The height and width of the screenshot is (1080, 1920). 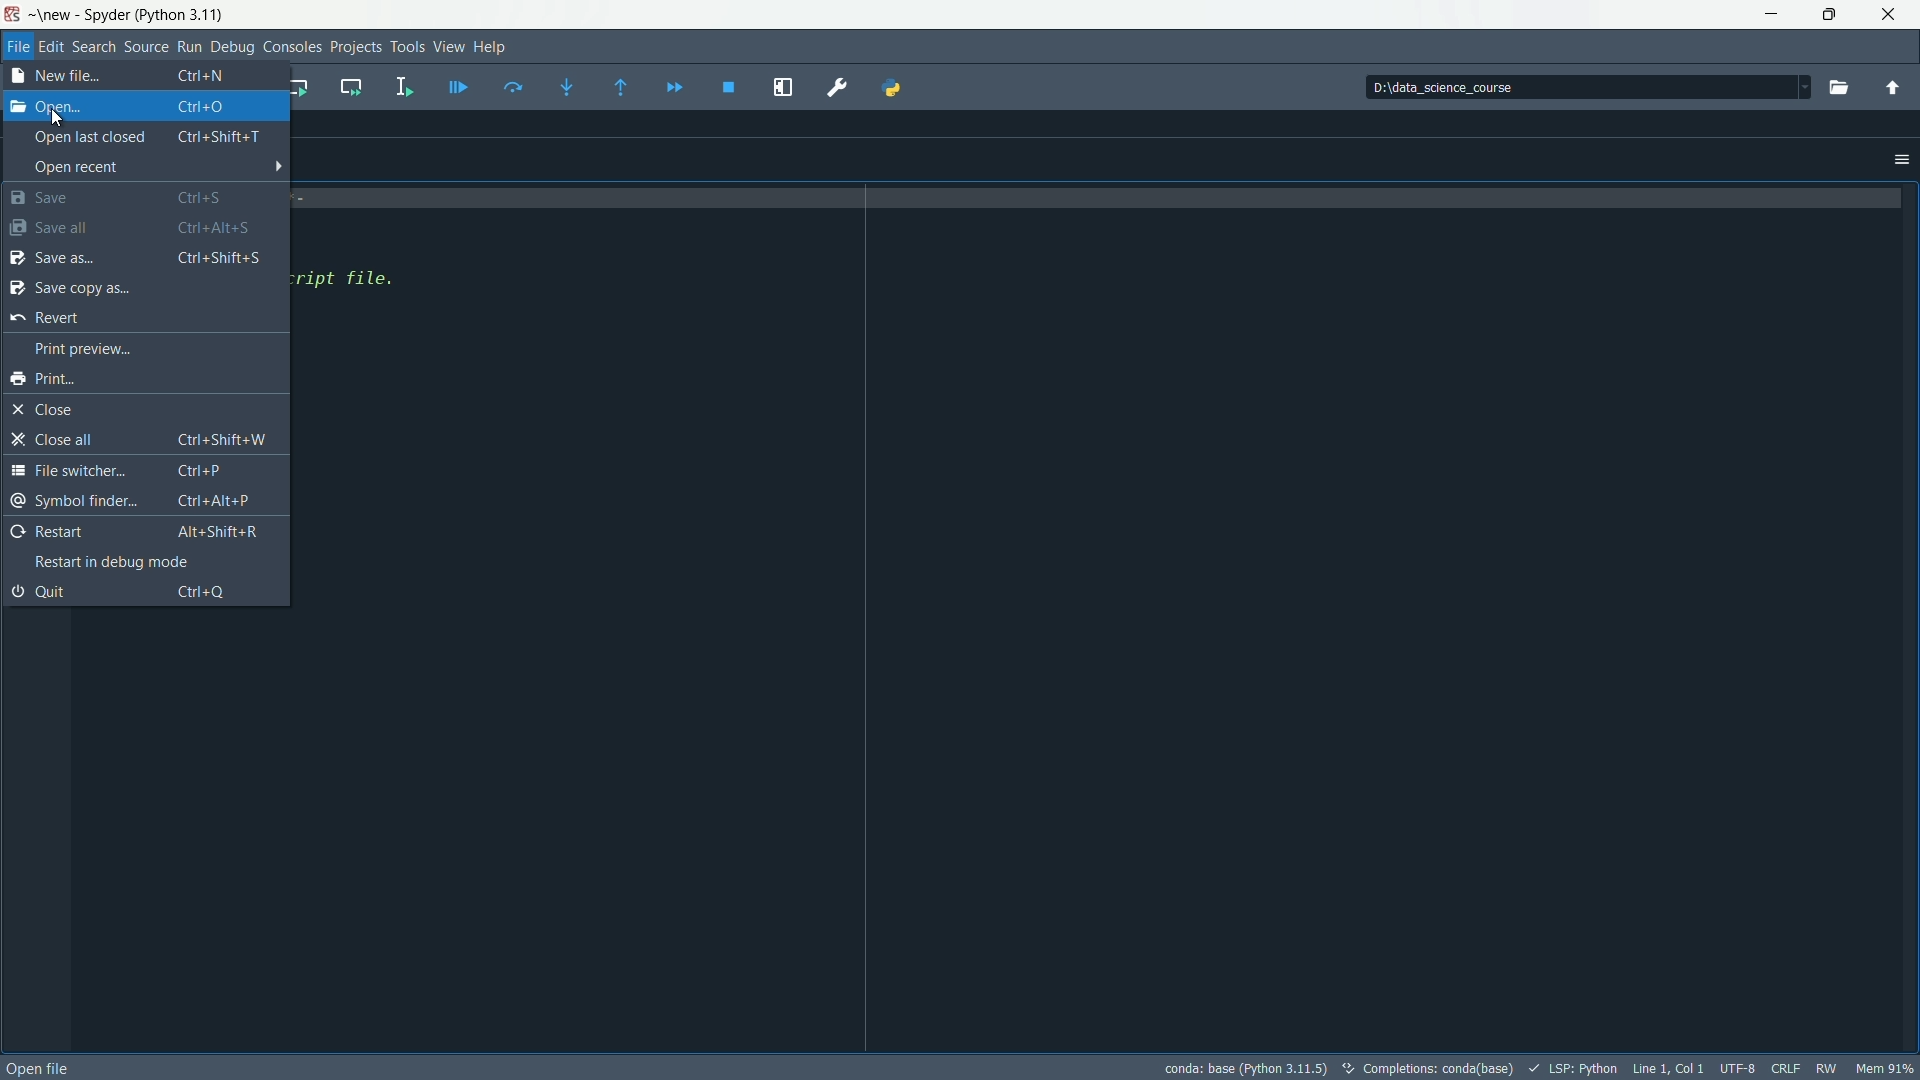 I want to click on run current cell, so click(x=302, y=88).